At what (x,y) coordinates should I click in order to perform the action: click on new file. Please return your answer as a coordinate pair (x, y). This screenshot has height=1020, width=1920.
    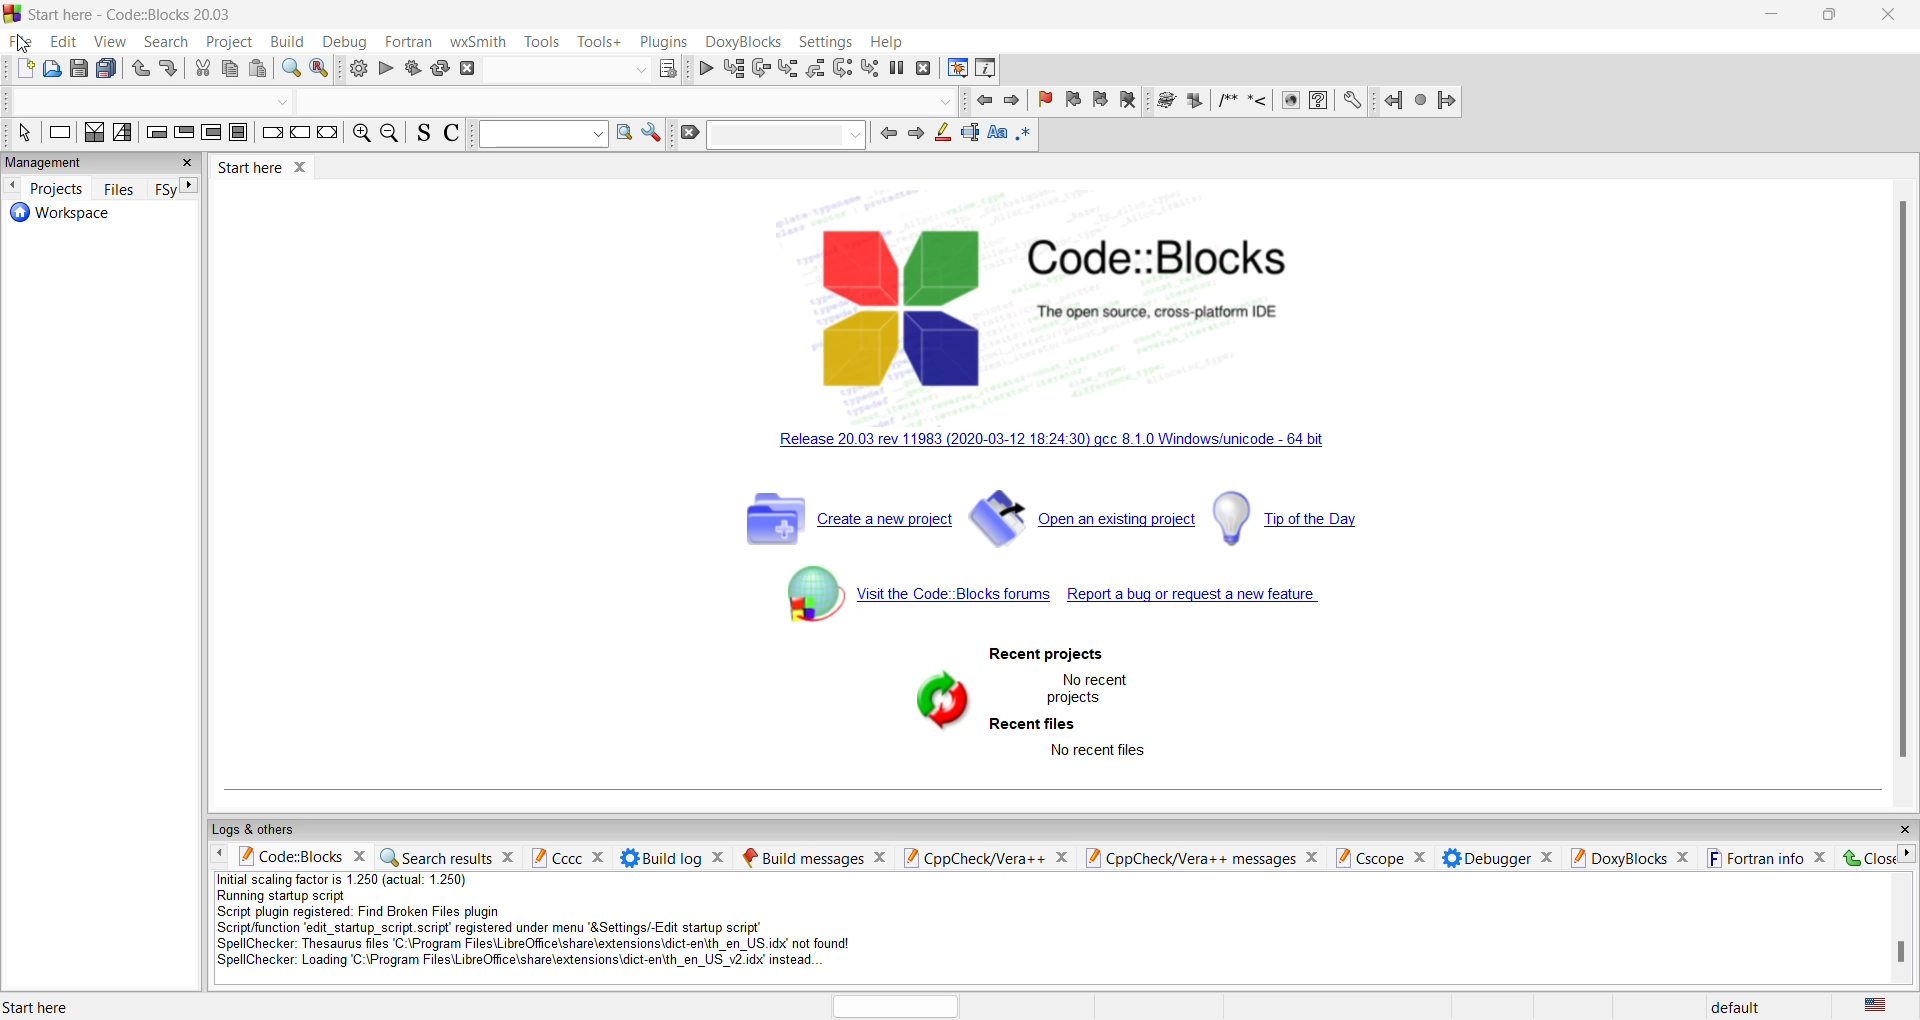
    Looking at the image, I should click on (26, 68).